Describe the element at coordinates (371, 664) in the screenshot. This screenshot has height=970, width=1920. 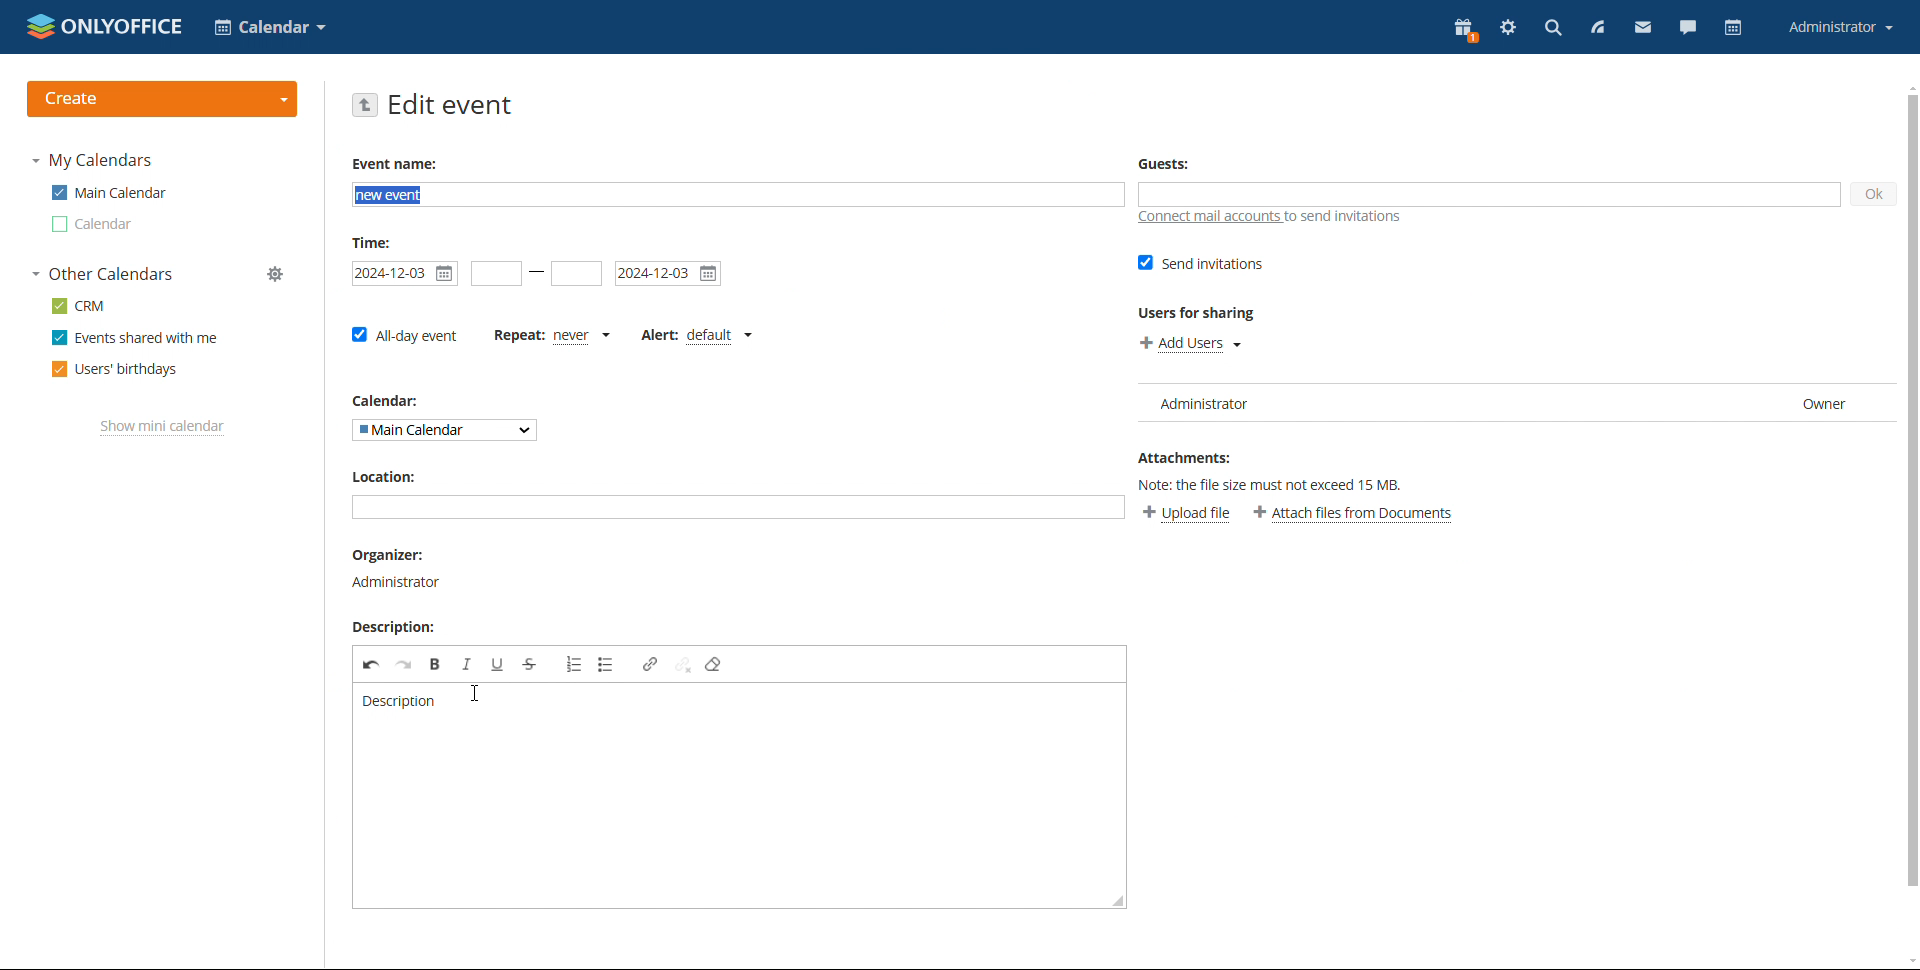
I see `undo` at that location.